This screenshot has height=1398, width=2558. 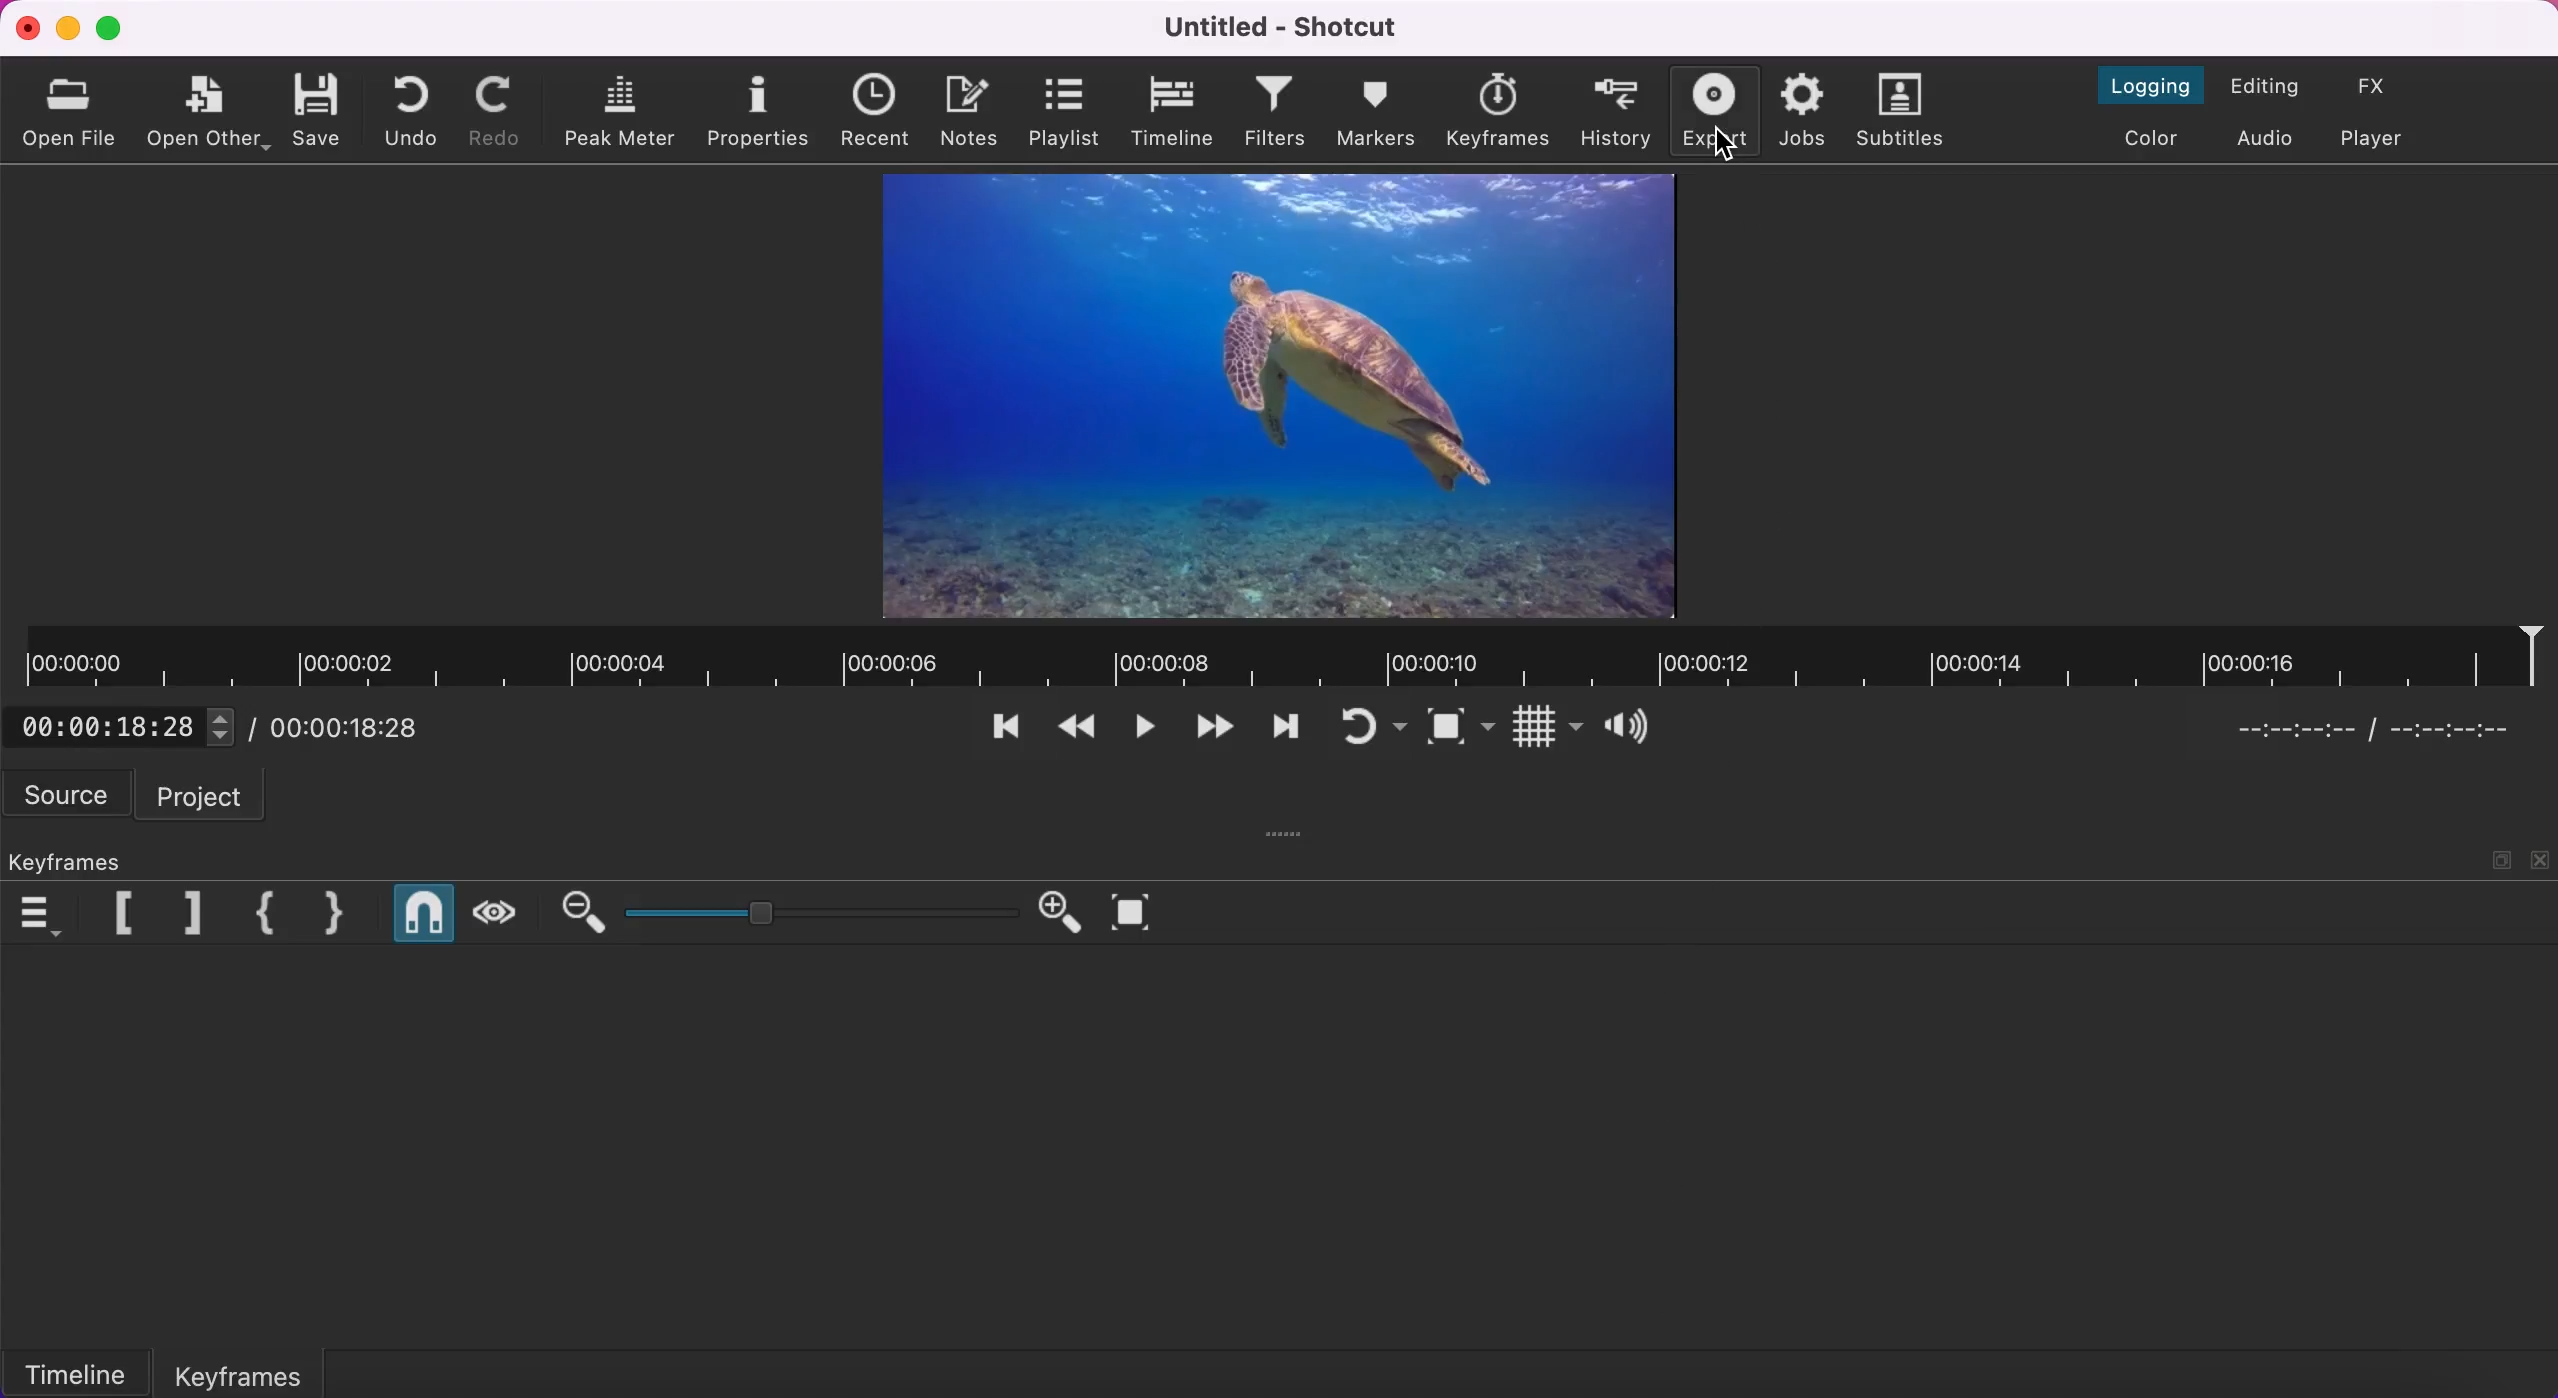 What do you see at coordinates (2142, 142) in the screenshot?
I see `switch to the color layout` at bounding box center [2142, 142].